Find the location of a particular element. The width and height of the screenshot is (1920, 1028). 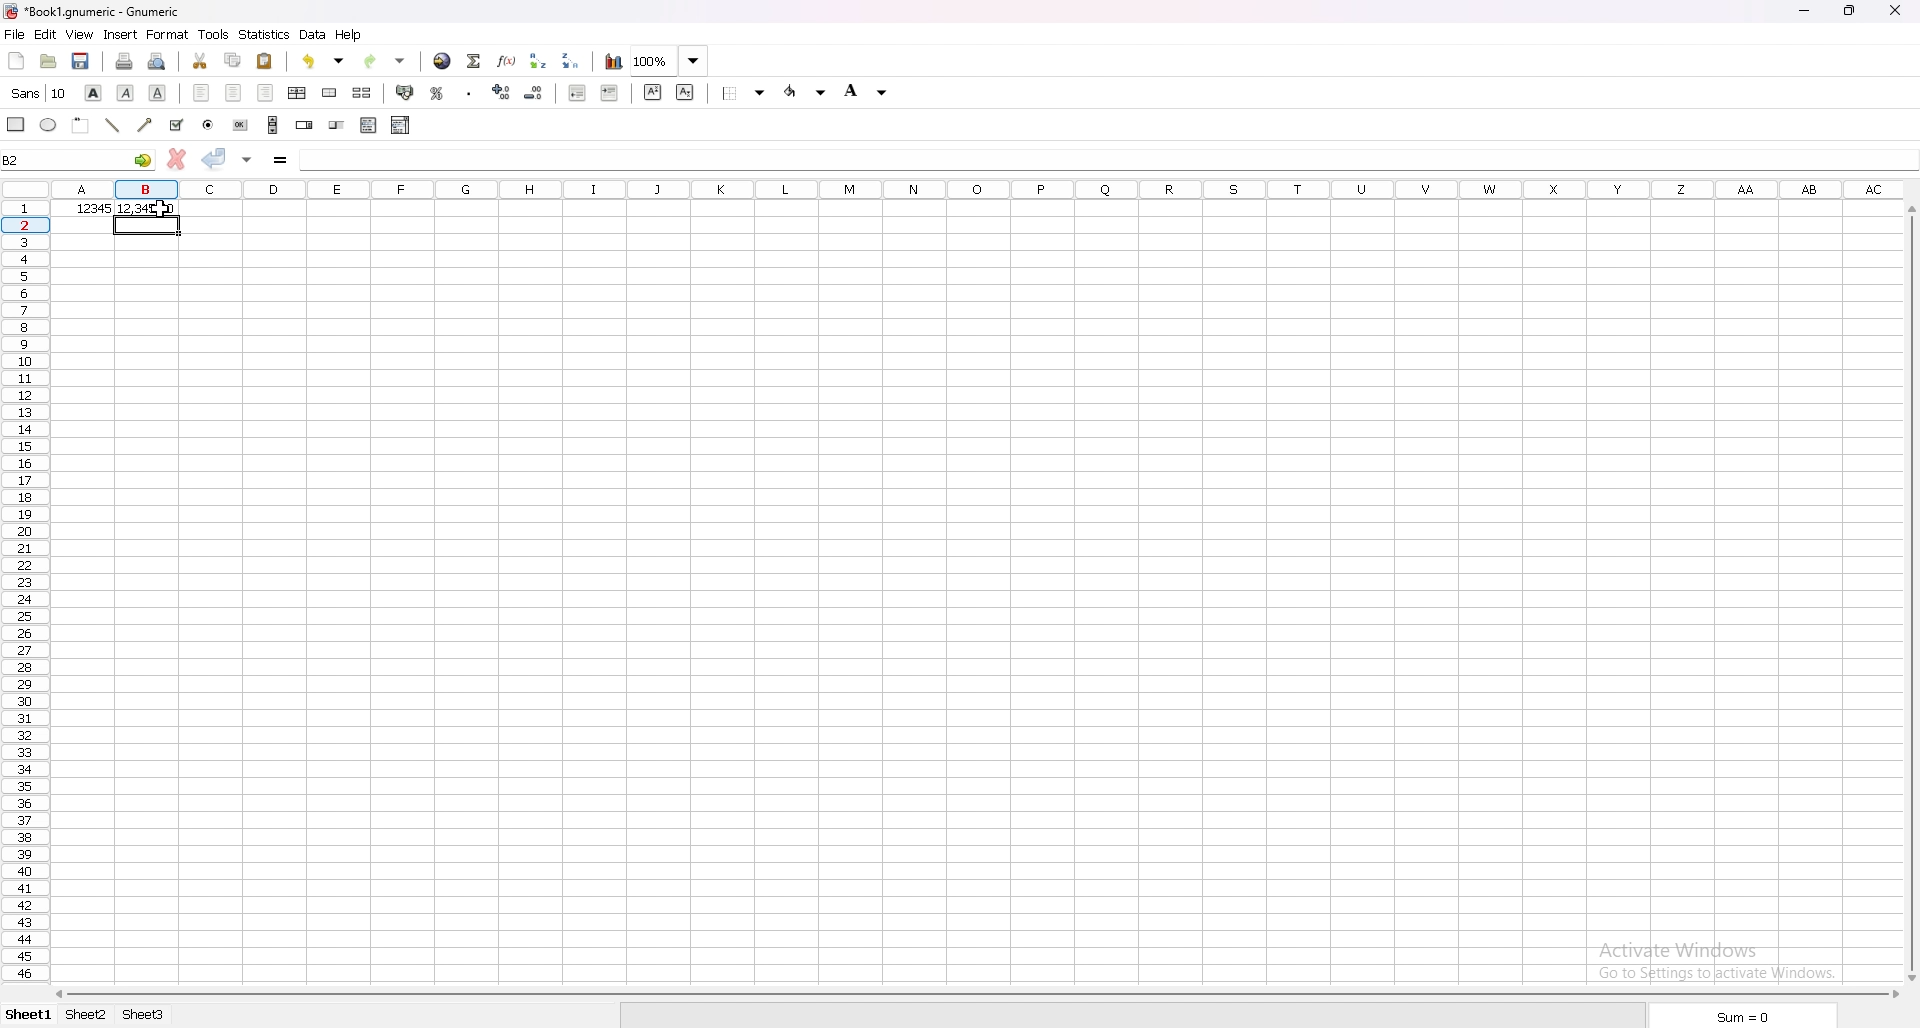

help is located at coordinates (350, 35).